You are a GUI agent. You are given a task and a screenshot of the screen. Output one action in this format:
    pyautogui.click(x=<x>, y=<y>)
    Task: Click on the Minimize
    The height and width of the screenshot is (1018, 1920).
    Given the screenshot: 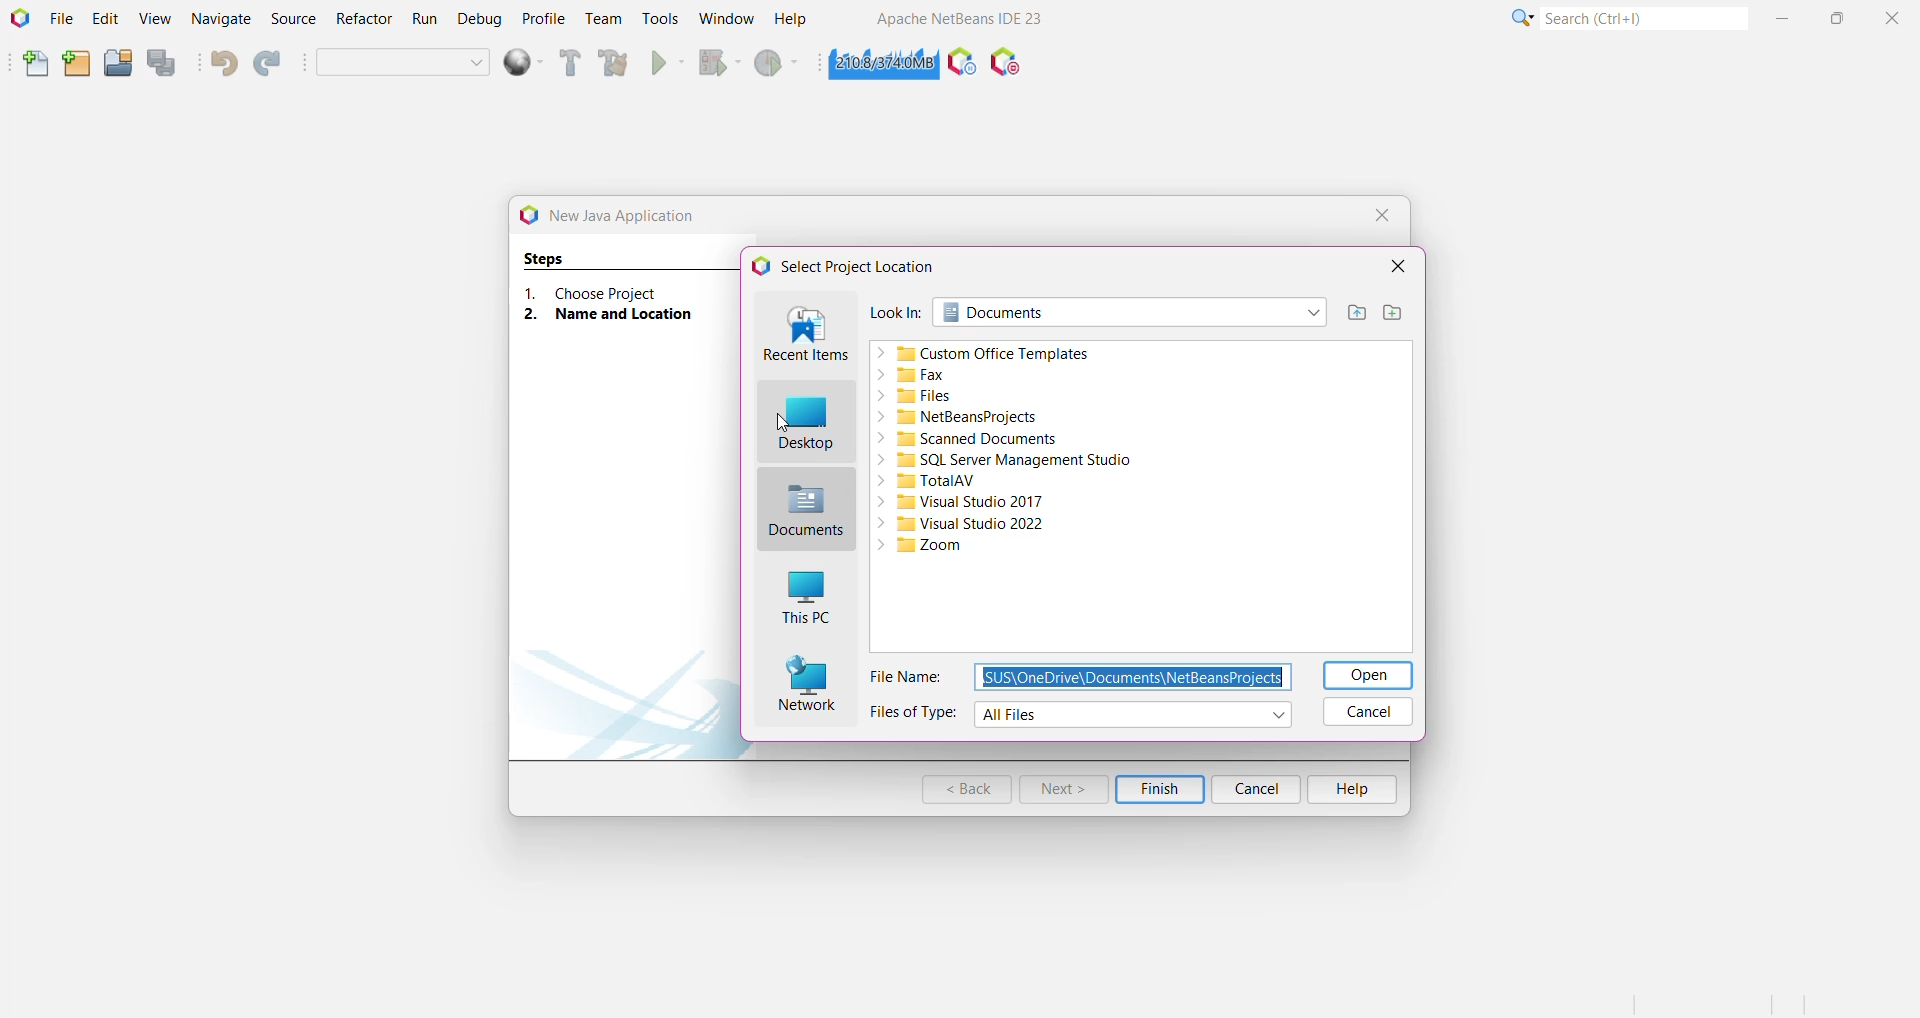 What is the action you would take?
    pyautogui.click(x=1783, y=20)
    